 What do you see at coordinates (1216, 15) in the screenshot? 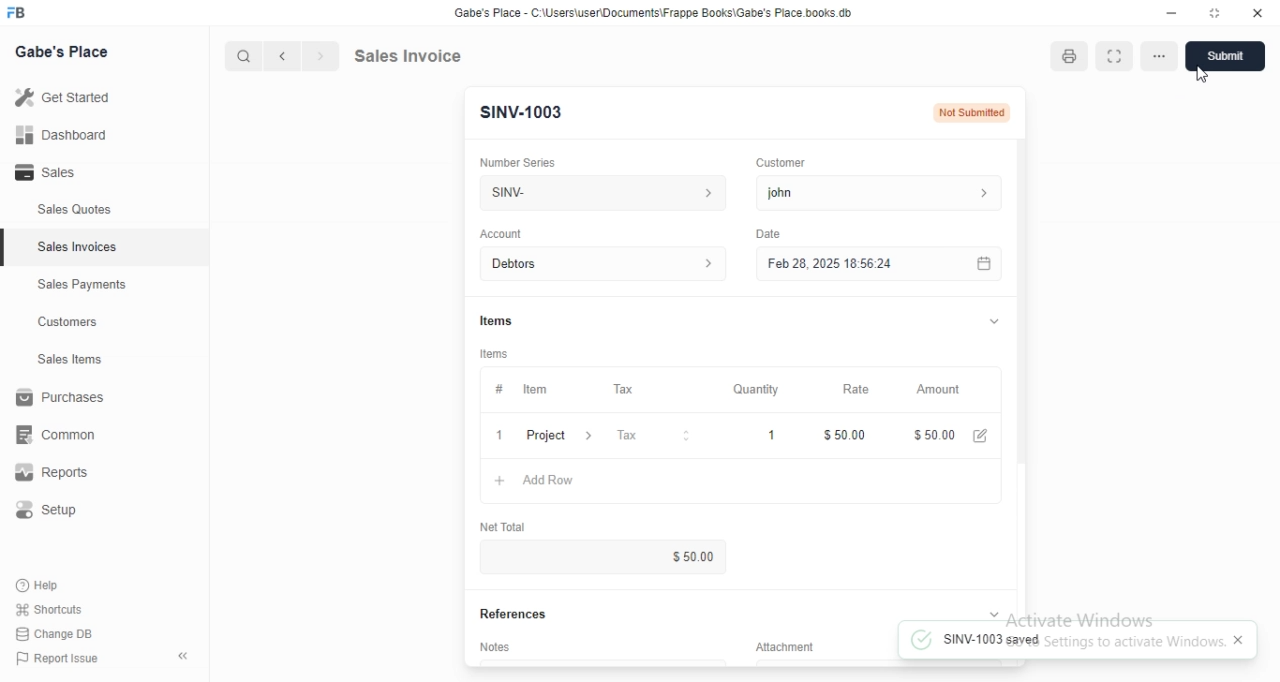
I see `maximize` at bounding box center [1216, 15].